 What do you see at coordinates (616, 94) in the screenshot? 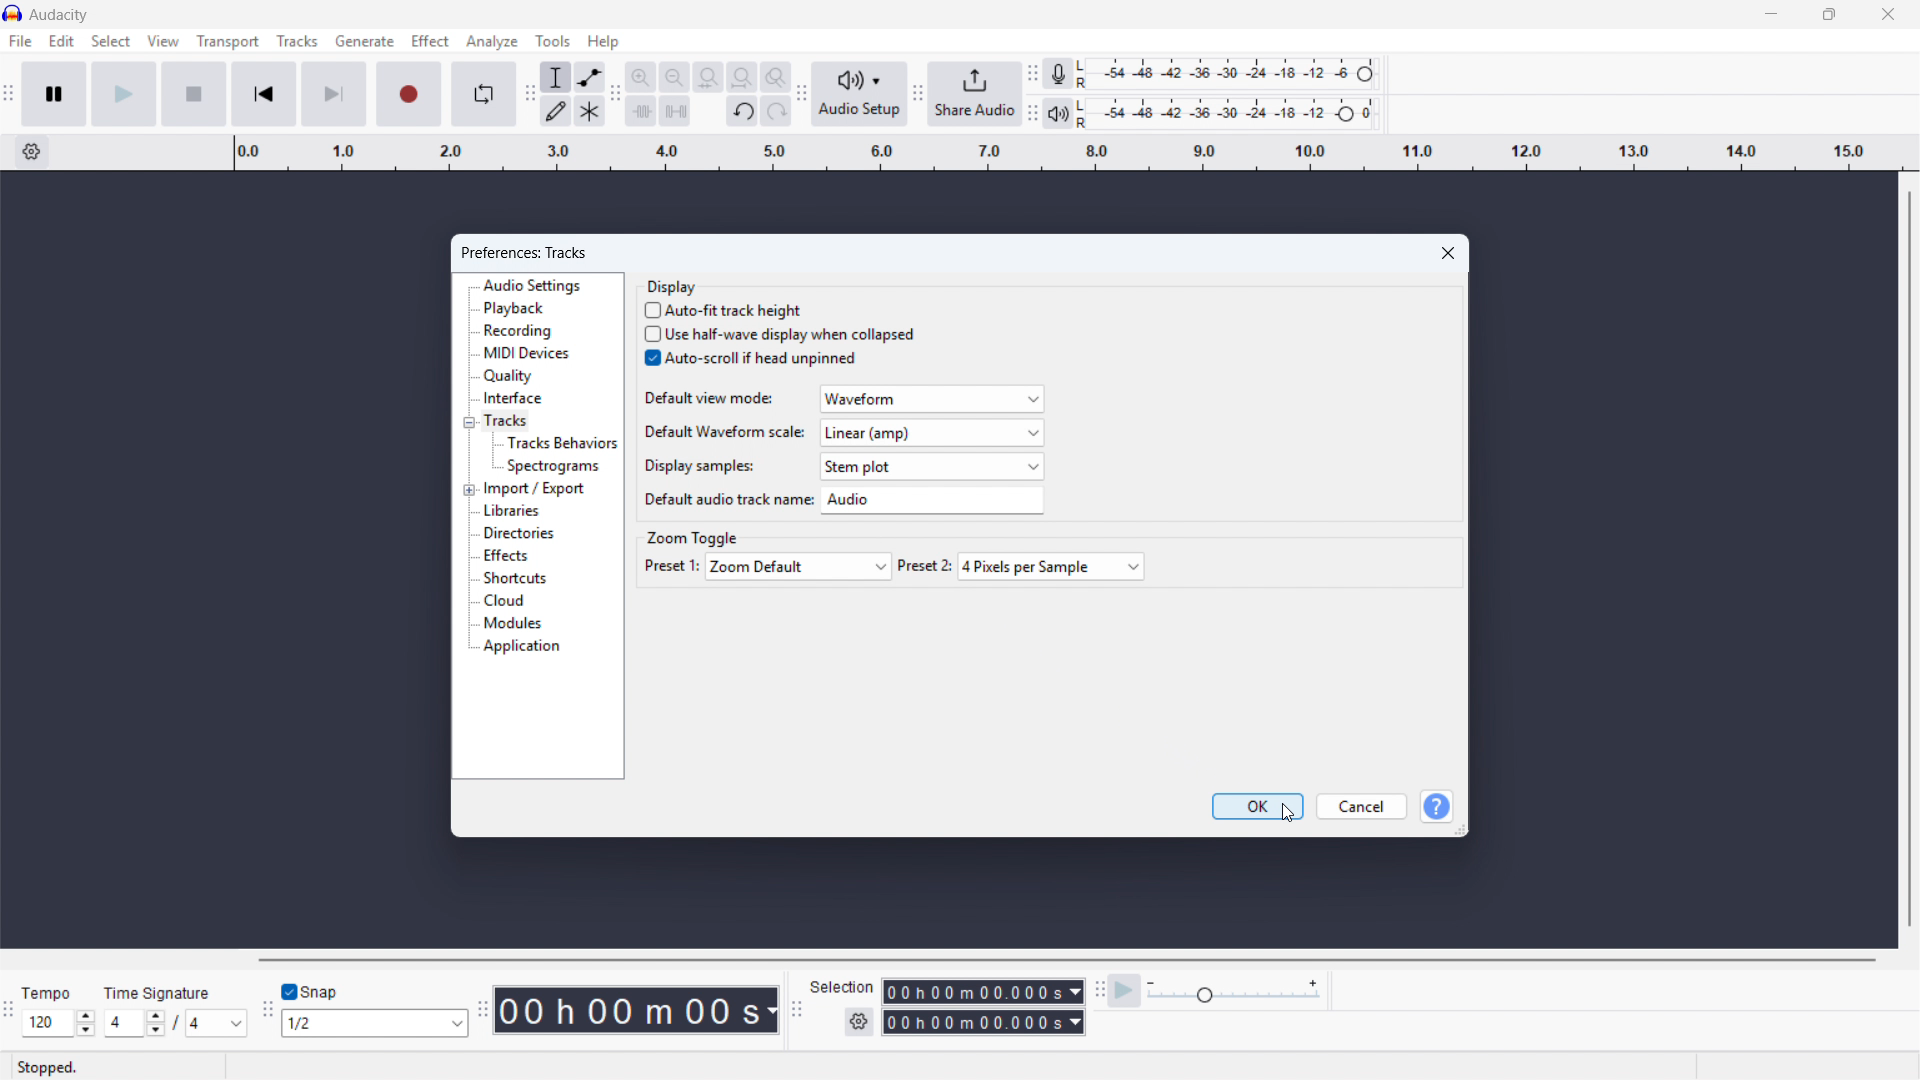
I see `edit toolbar` at bounding box center [616, 94].